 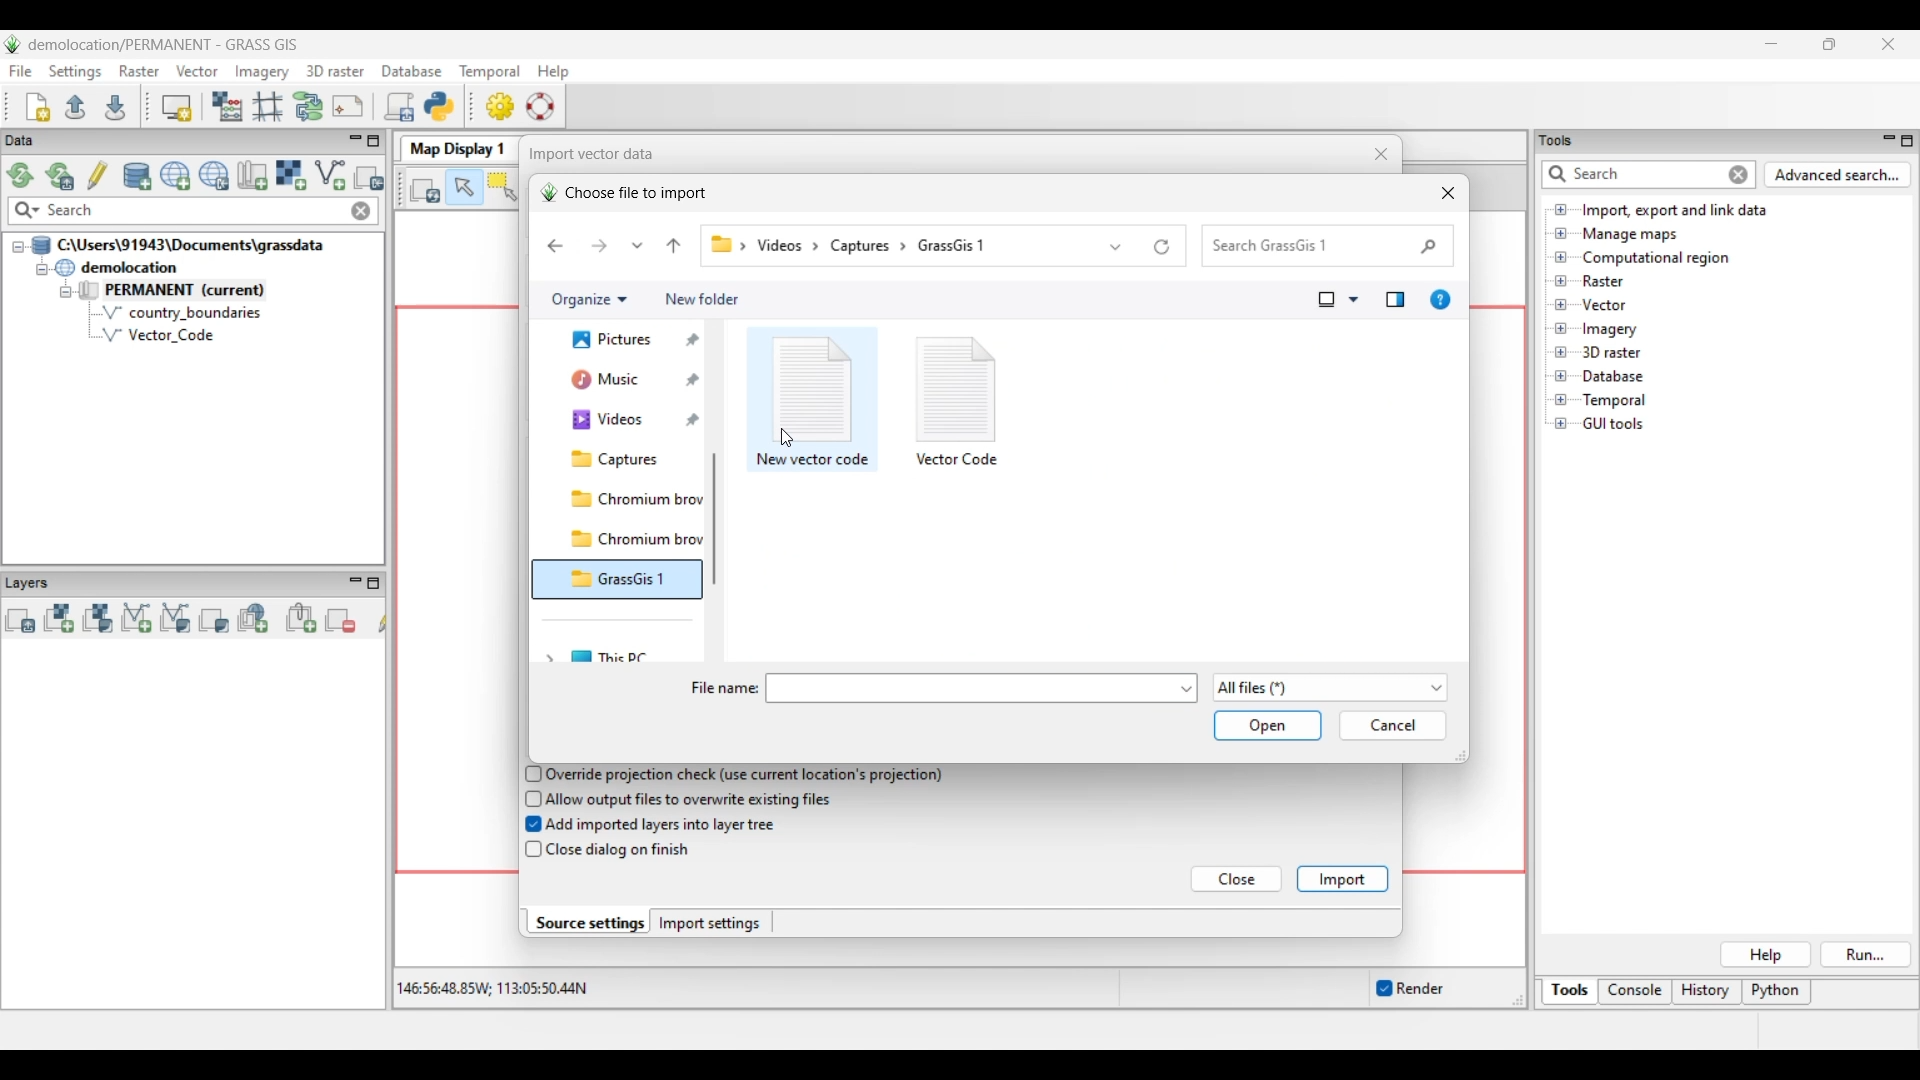 I want to click on Import raster data, so click(x=290, y=175).